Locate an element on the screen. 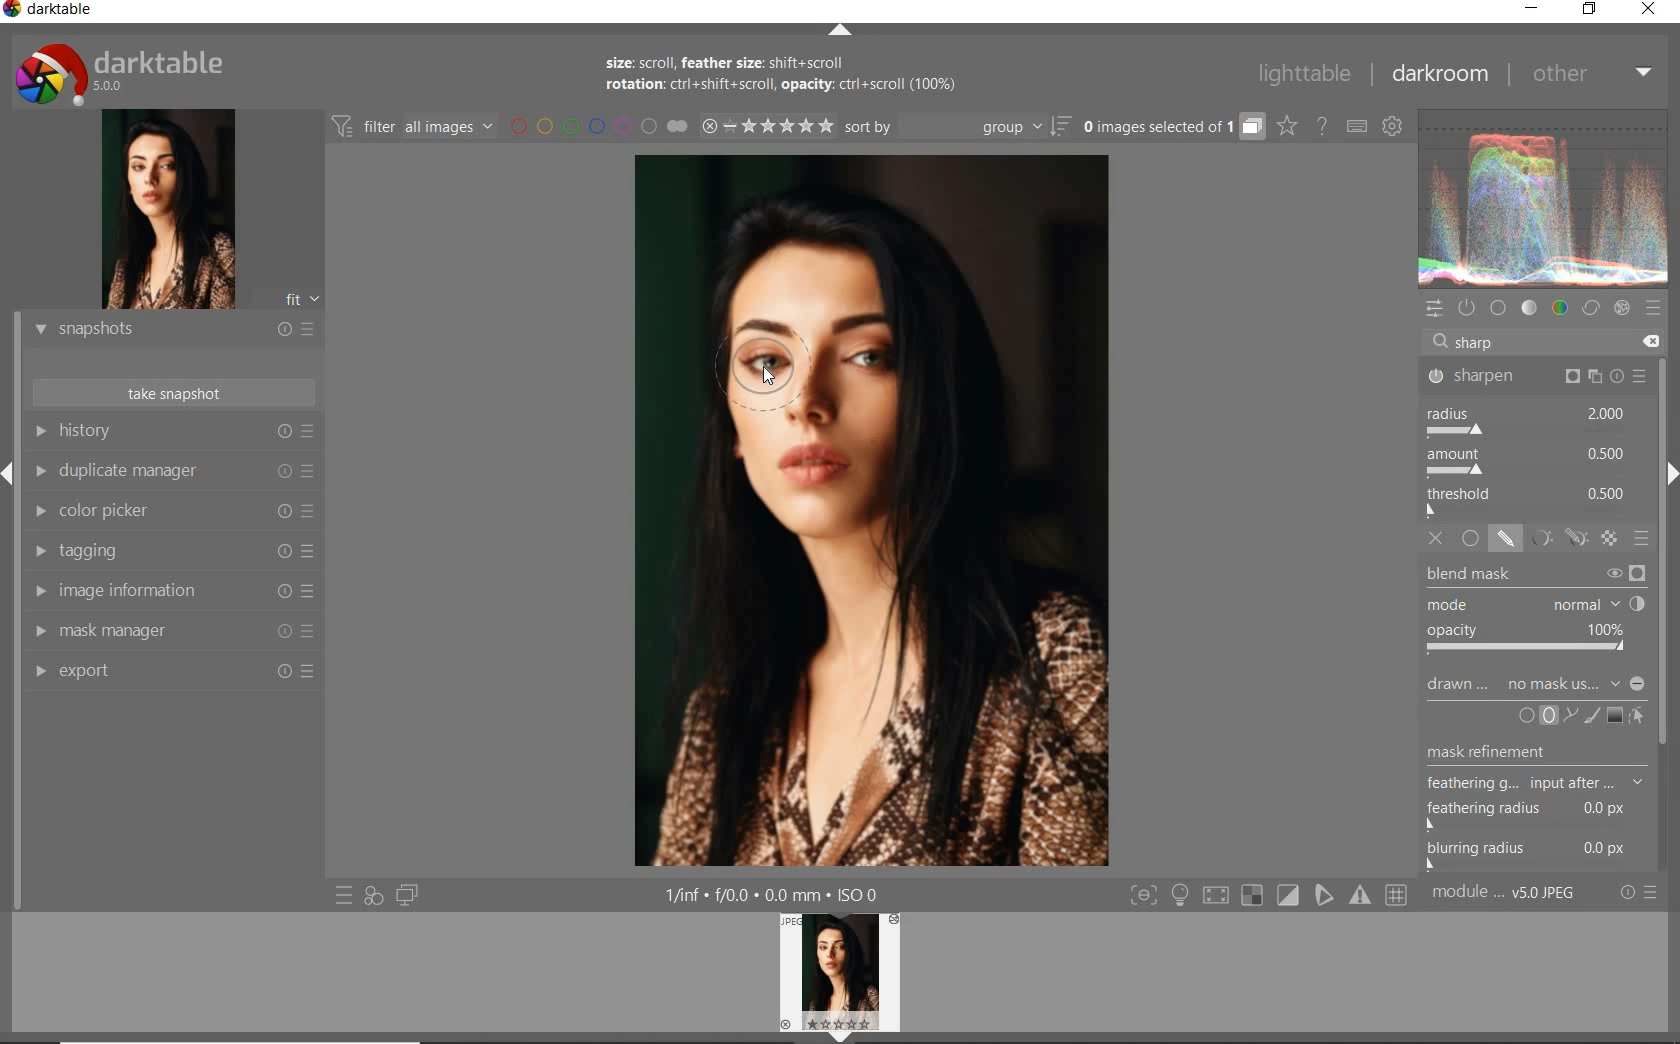 This screenshot has width=1680, height=1044. quick access panel is located at coordinates (1437, 311).